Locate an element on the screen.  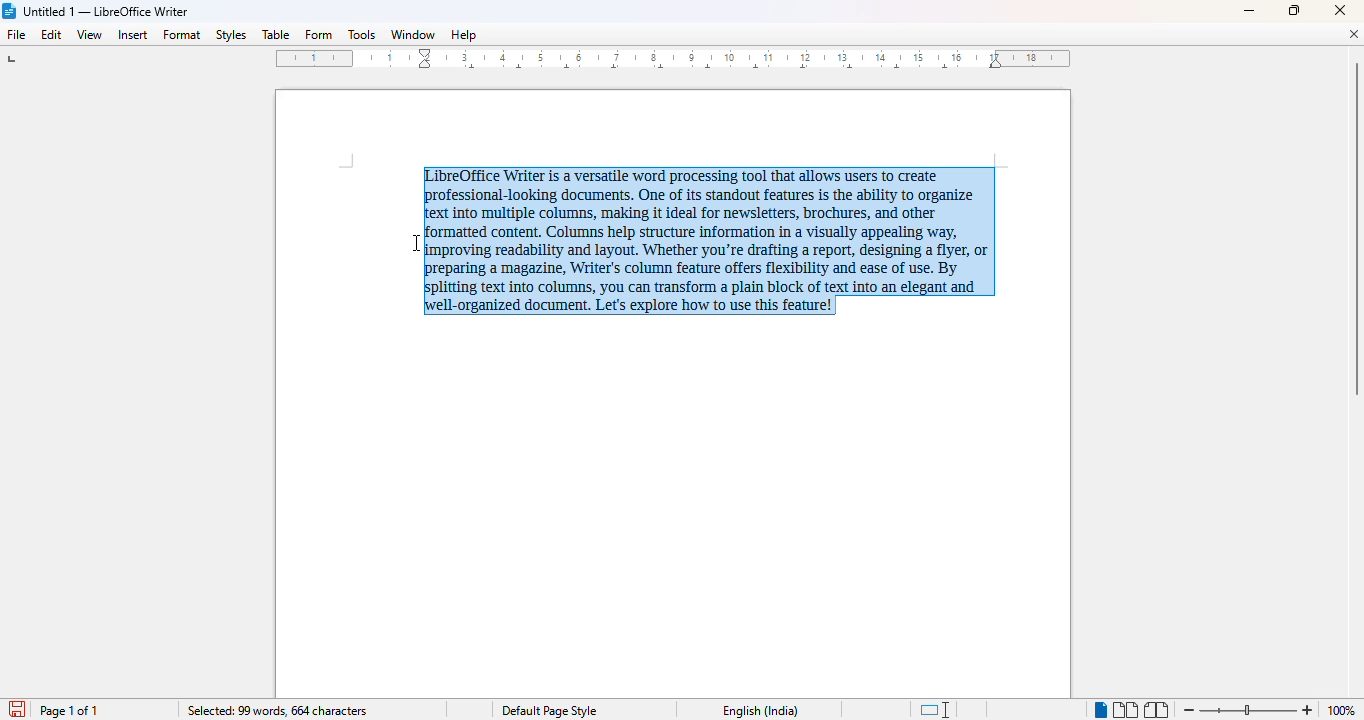
multi-page view is located at coordinates (1126, 710).